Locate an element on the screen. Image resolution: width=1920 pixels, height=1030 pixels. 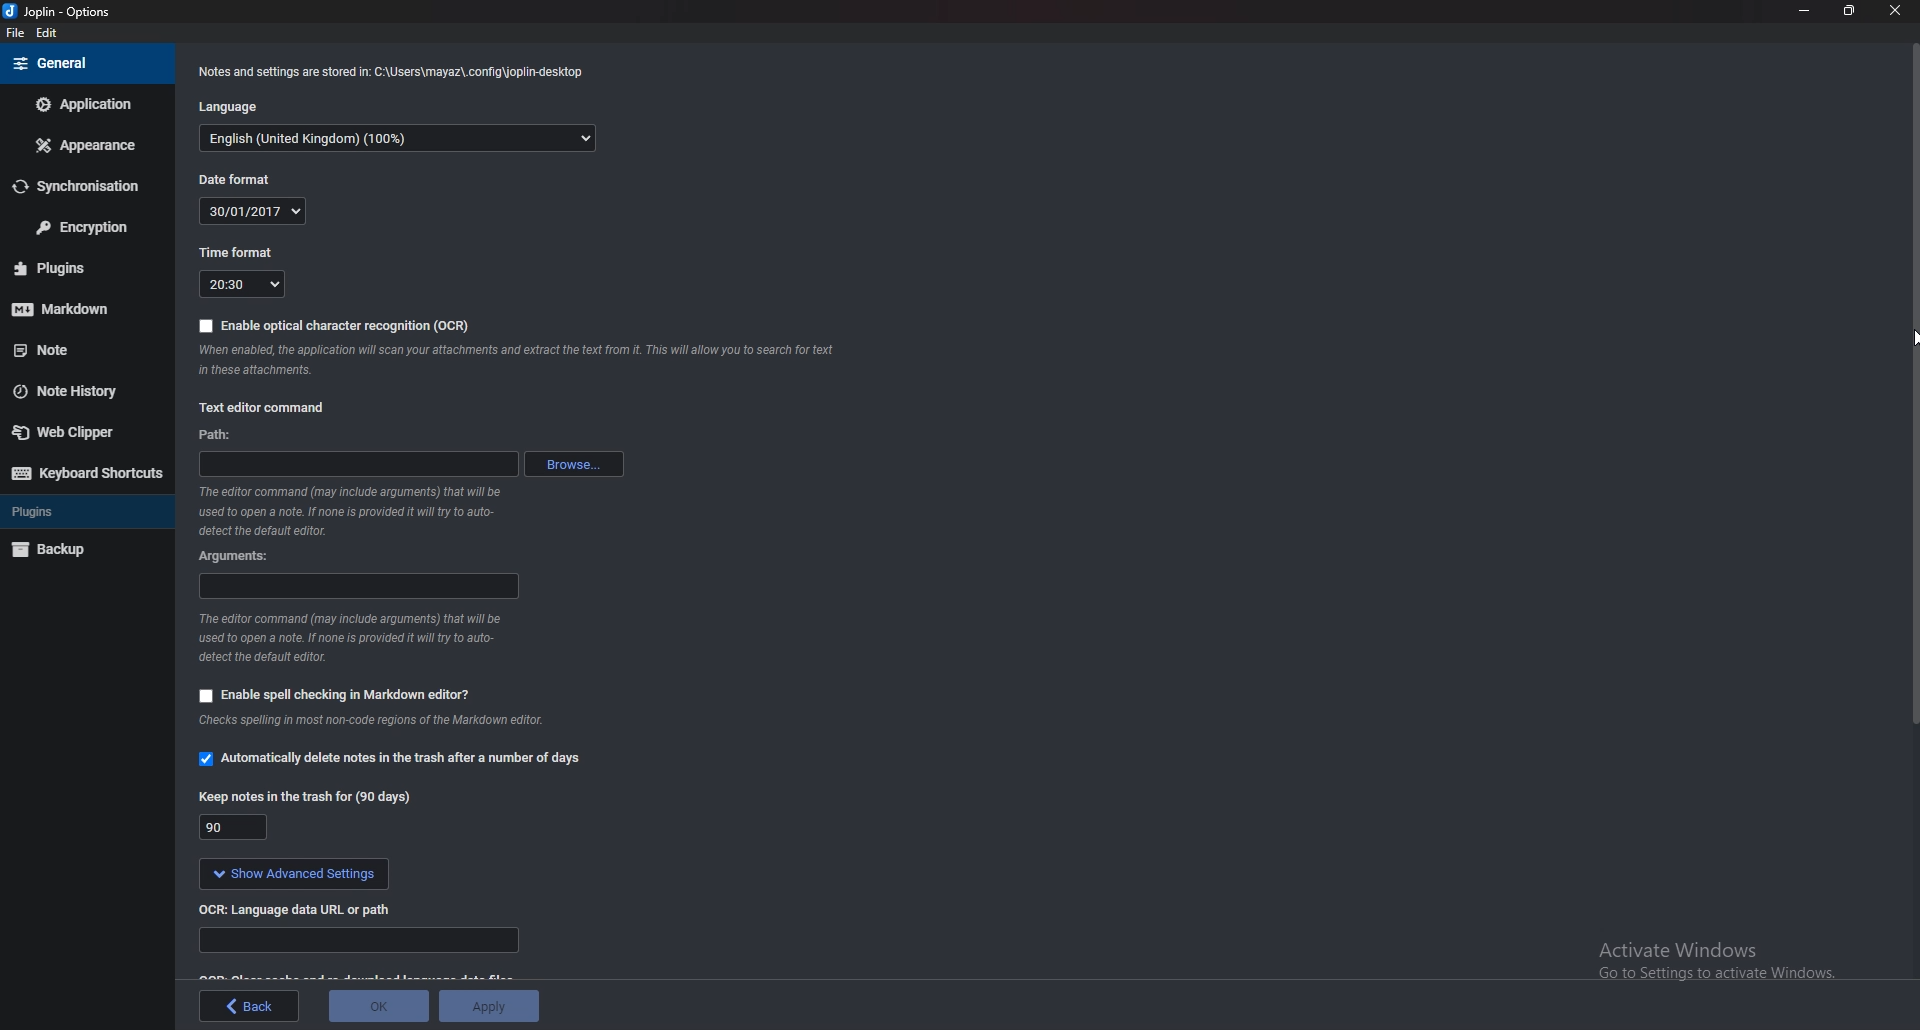
Back is located at coordinates (250, 1006).